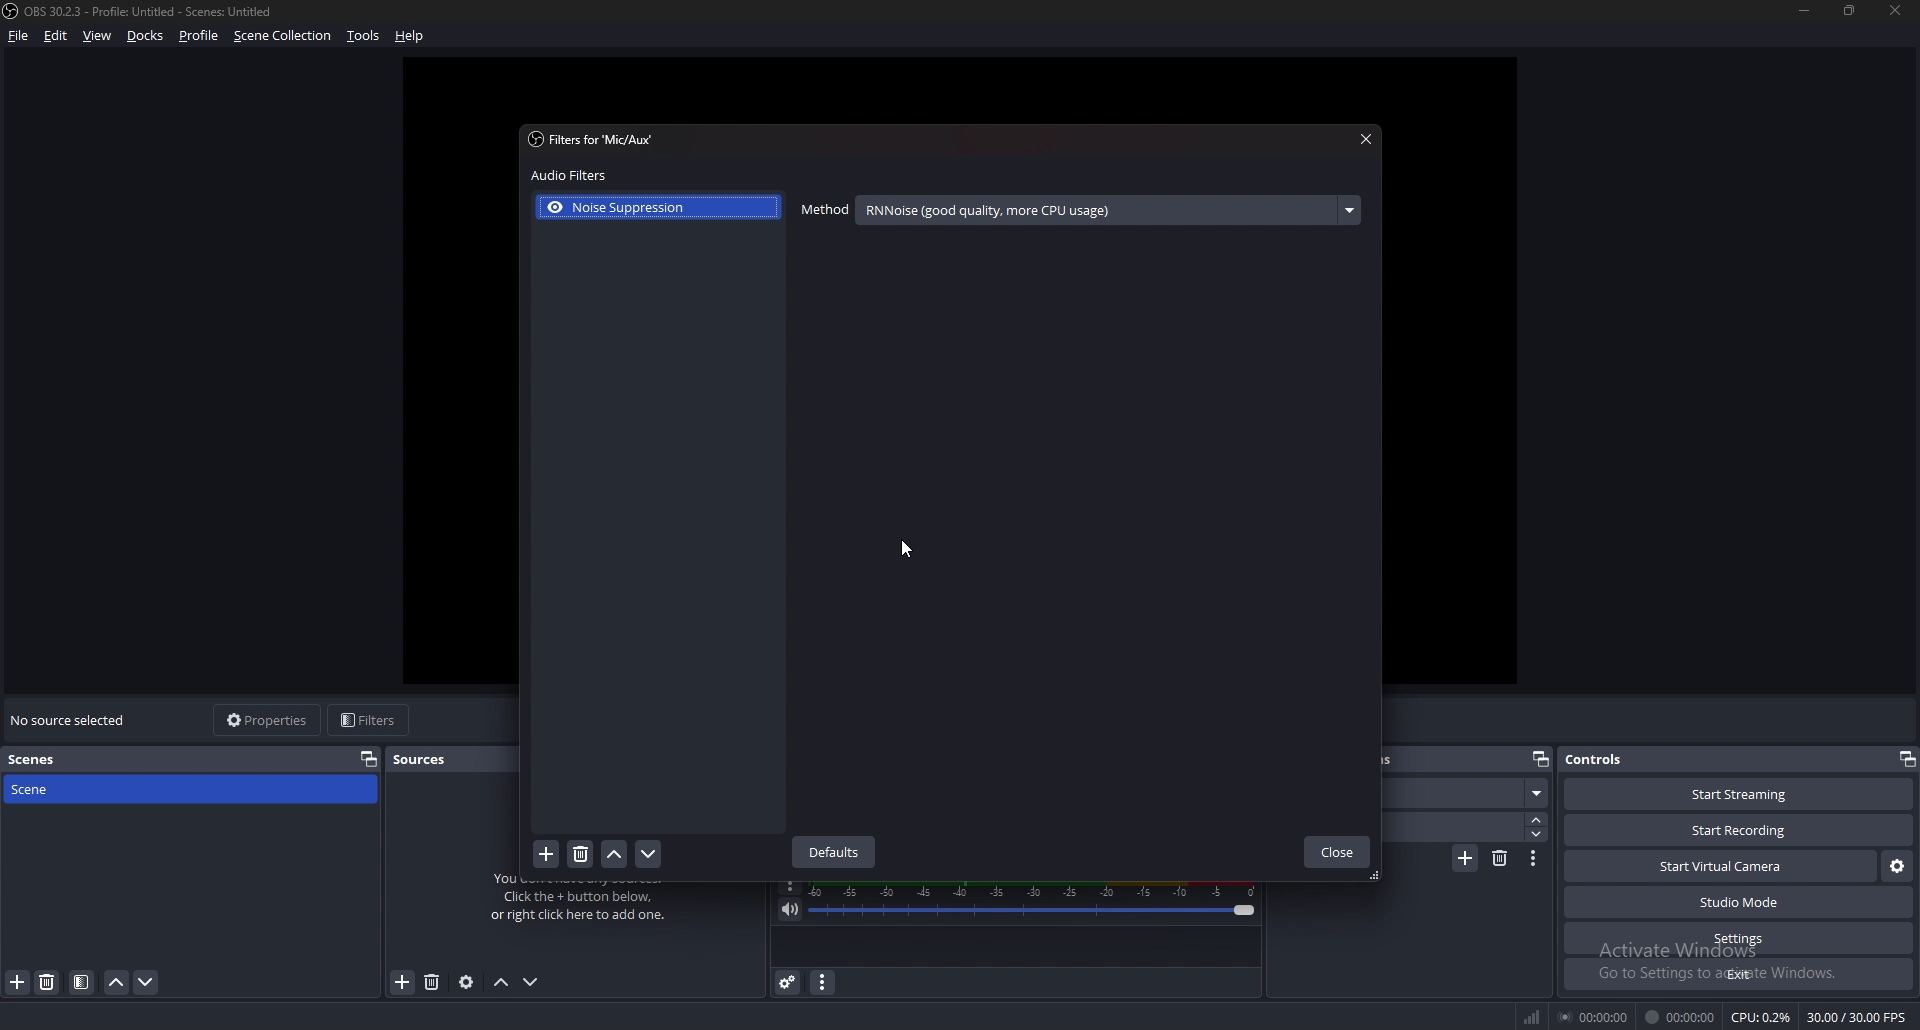 This screenshot has height=1030, width=1920. I want to click on method, so click(825, 210).